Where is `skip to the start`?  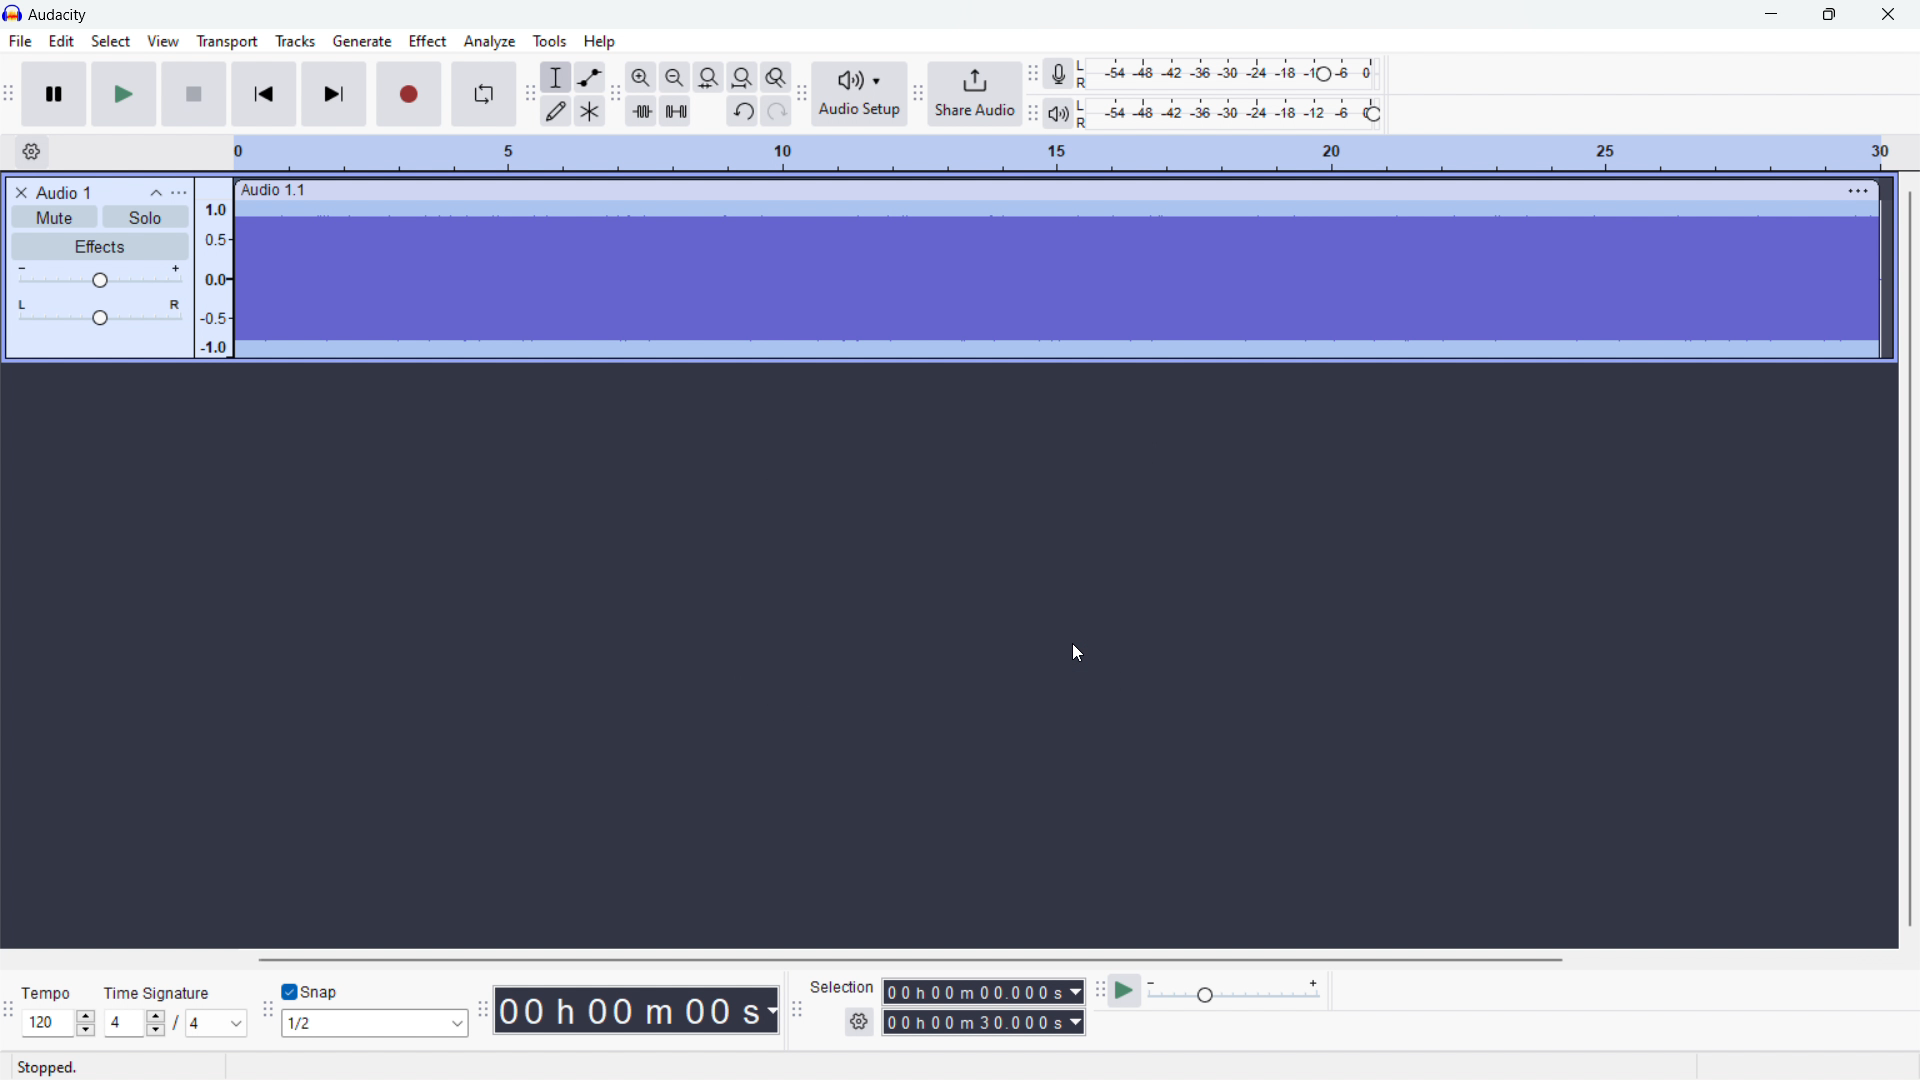 skip to the start is located at coordinates (264, 94).